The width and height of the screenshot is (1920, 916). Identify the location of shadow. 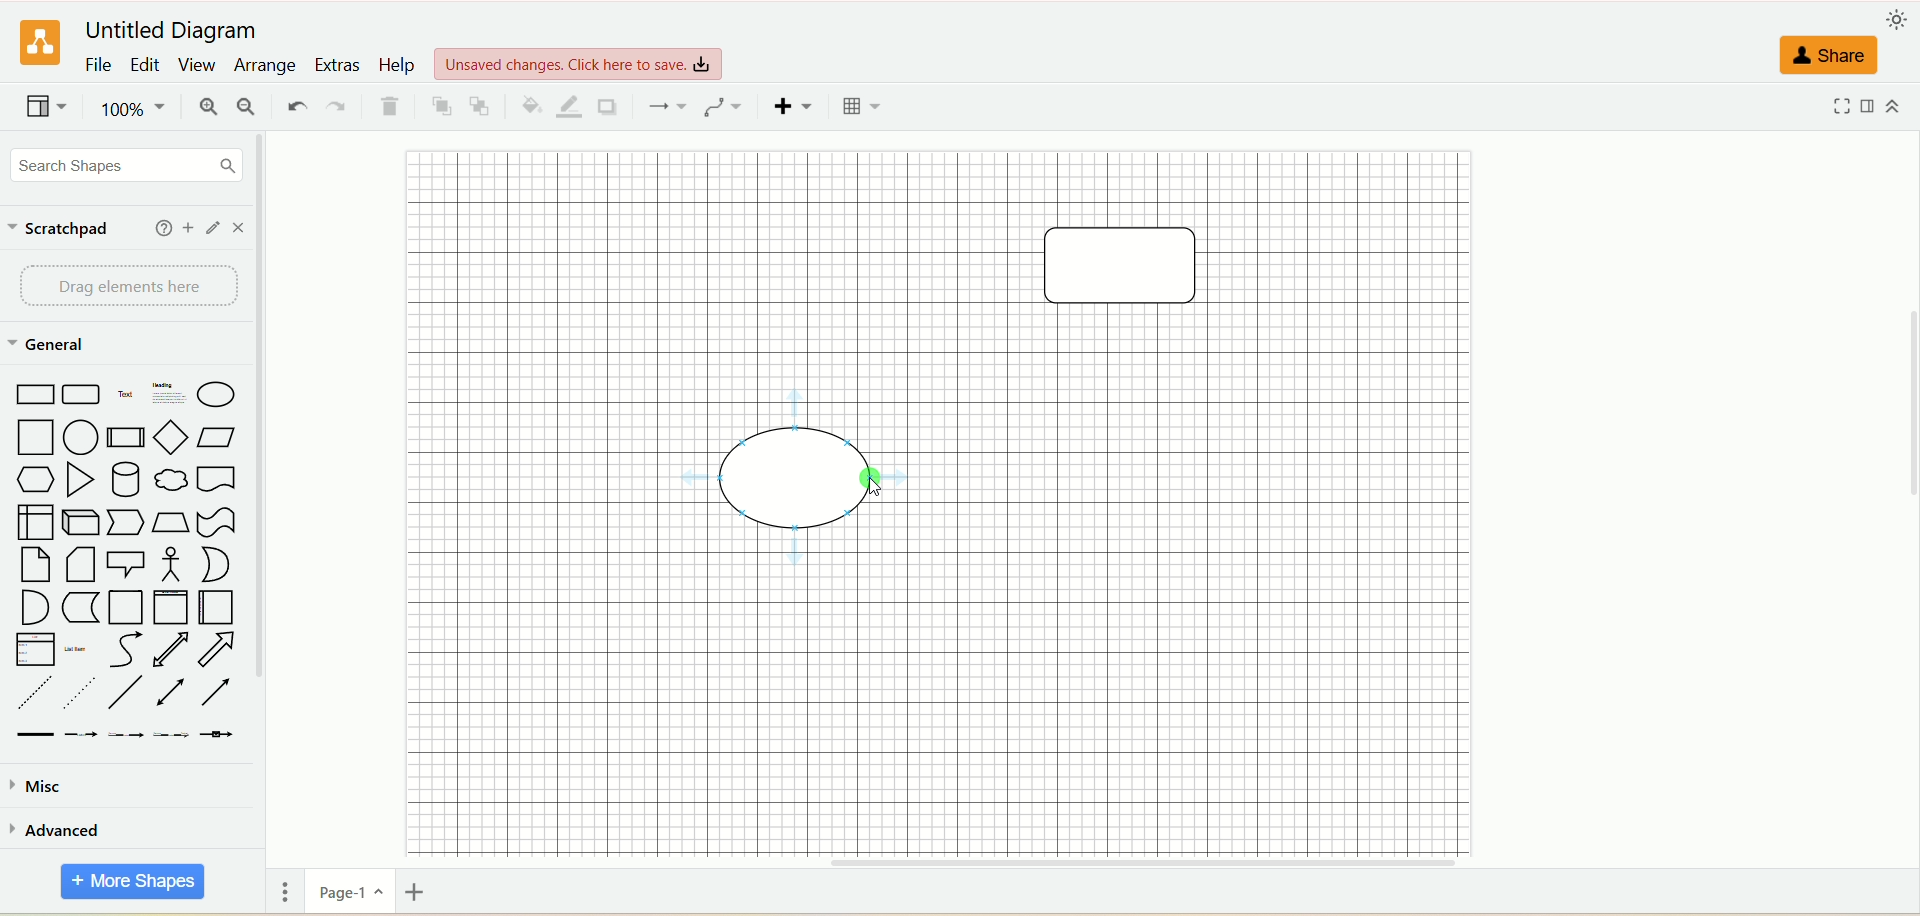
(614, 107).